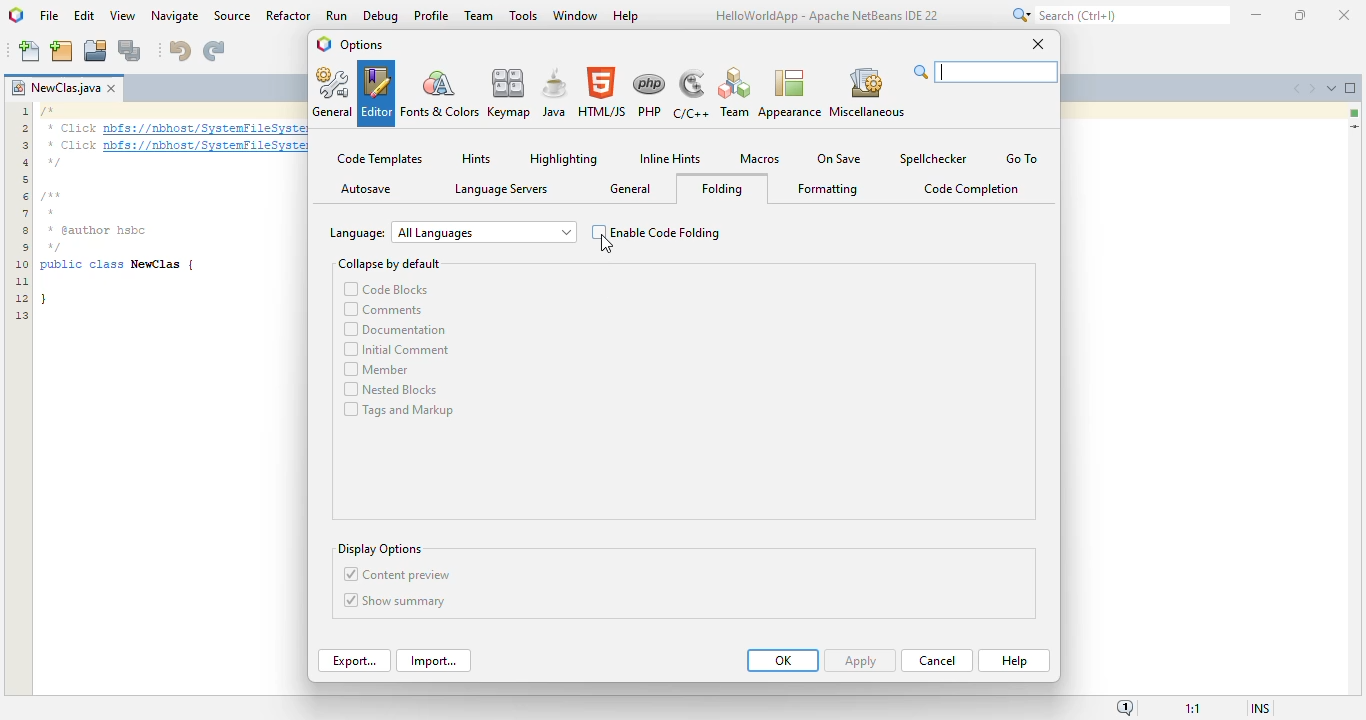 The width and height of the screenshot is (1366, 720). I want to click on Checkbox, so click(347, 600).